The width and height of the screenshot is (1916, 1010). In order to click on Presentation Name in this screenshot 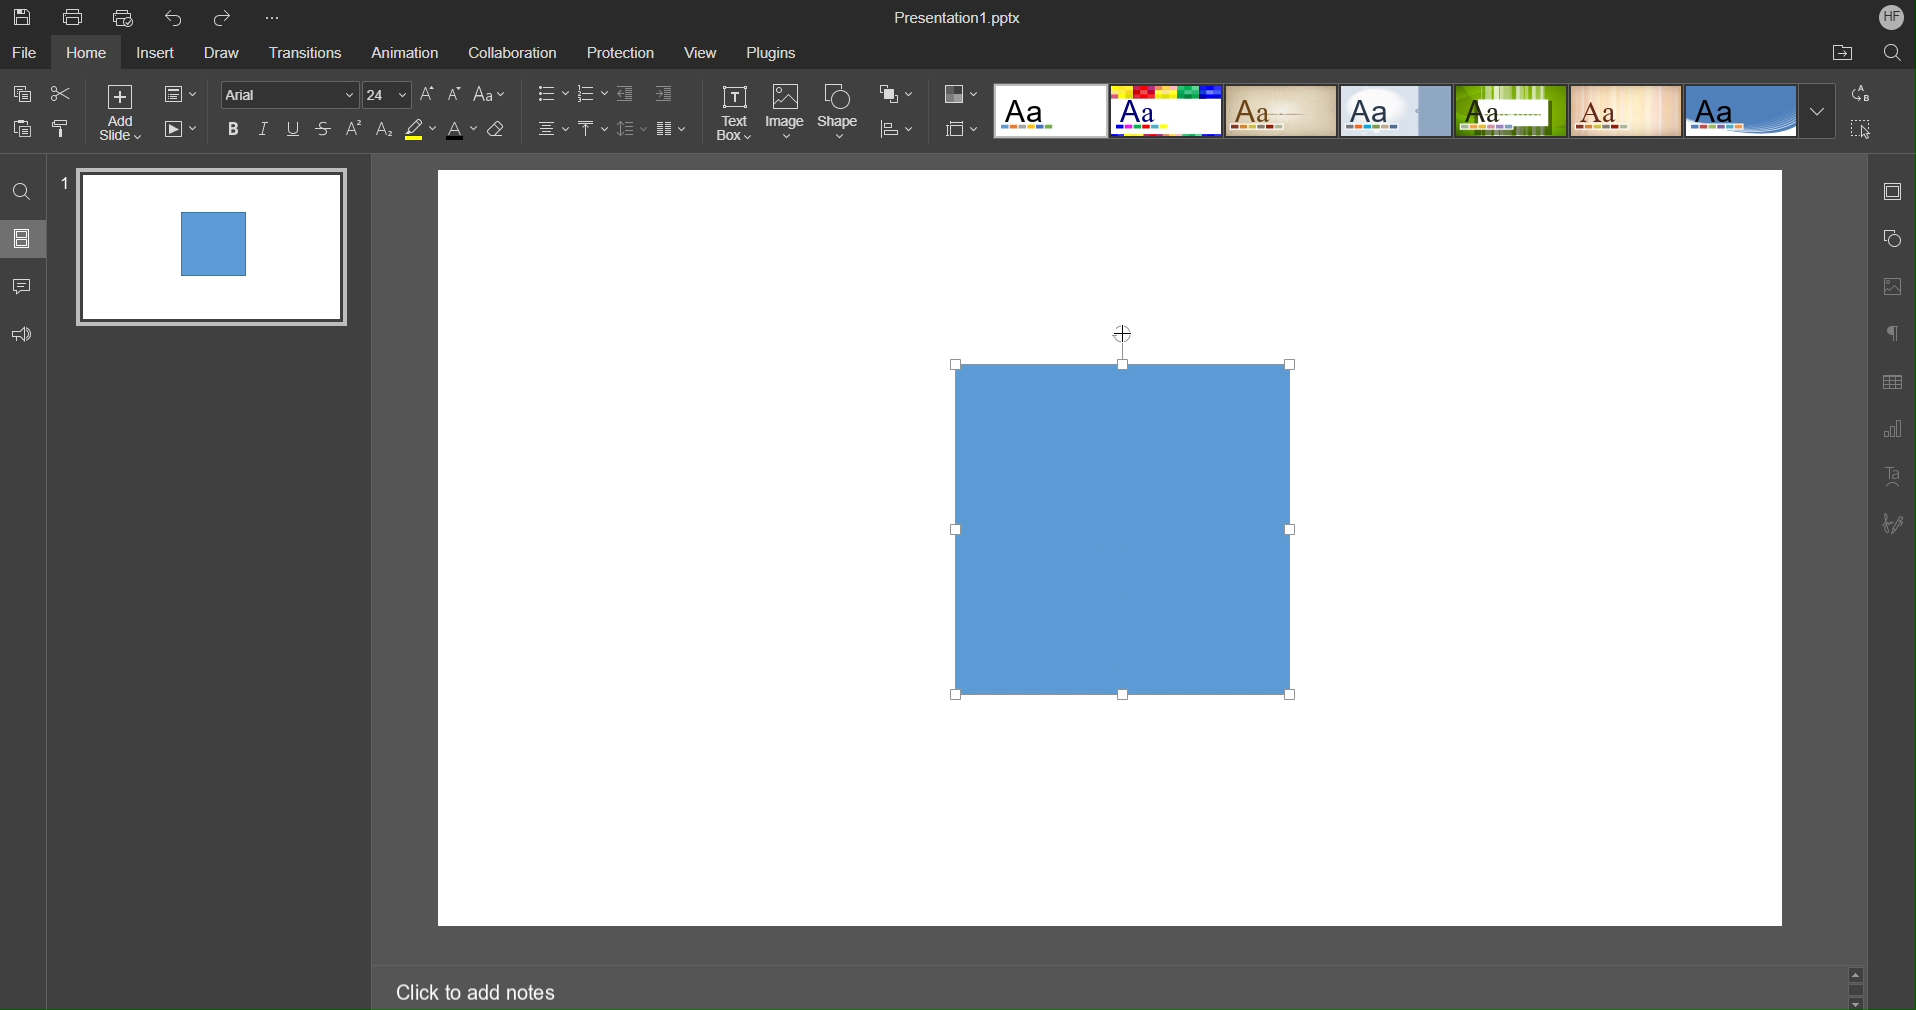, I will do `click(960, 17)`.